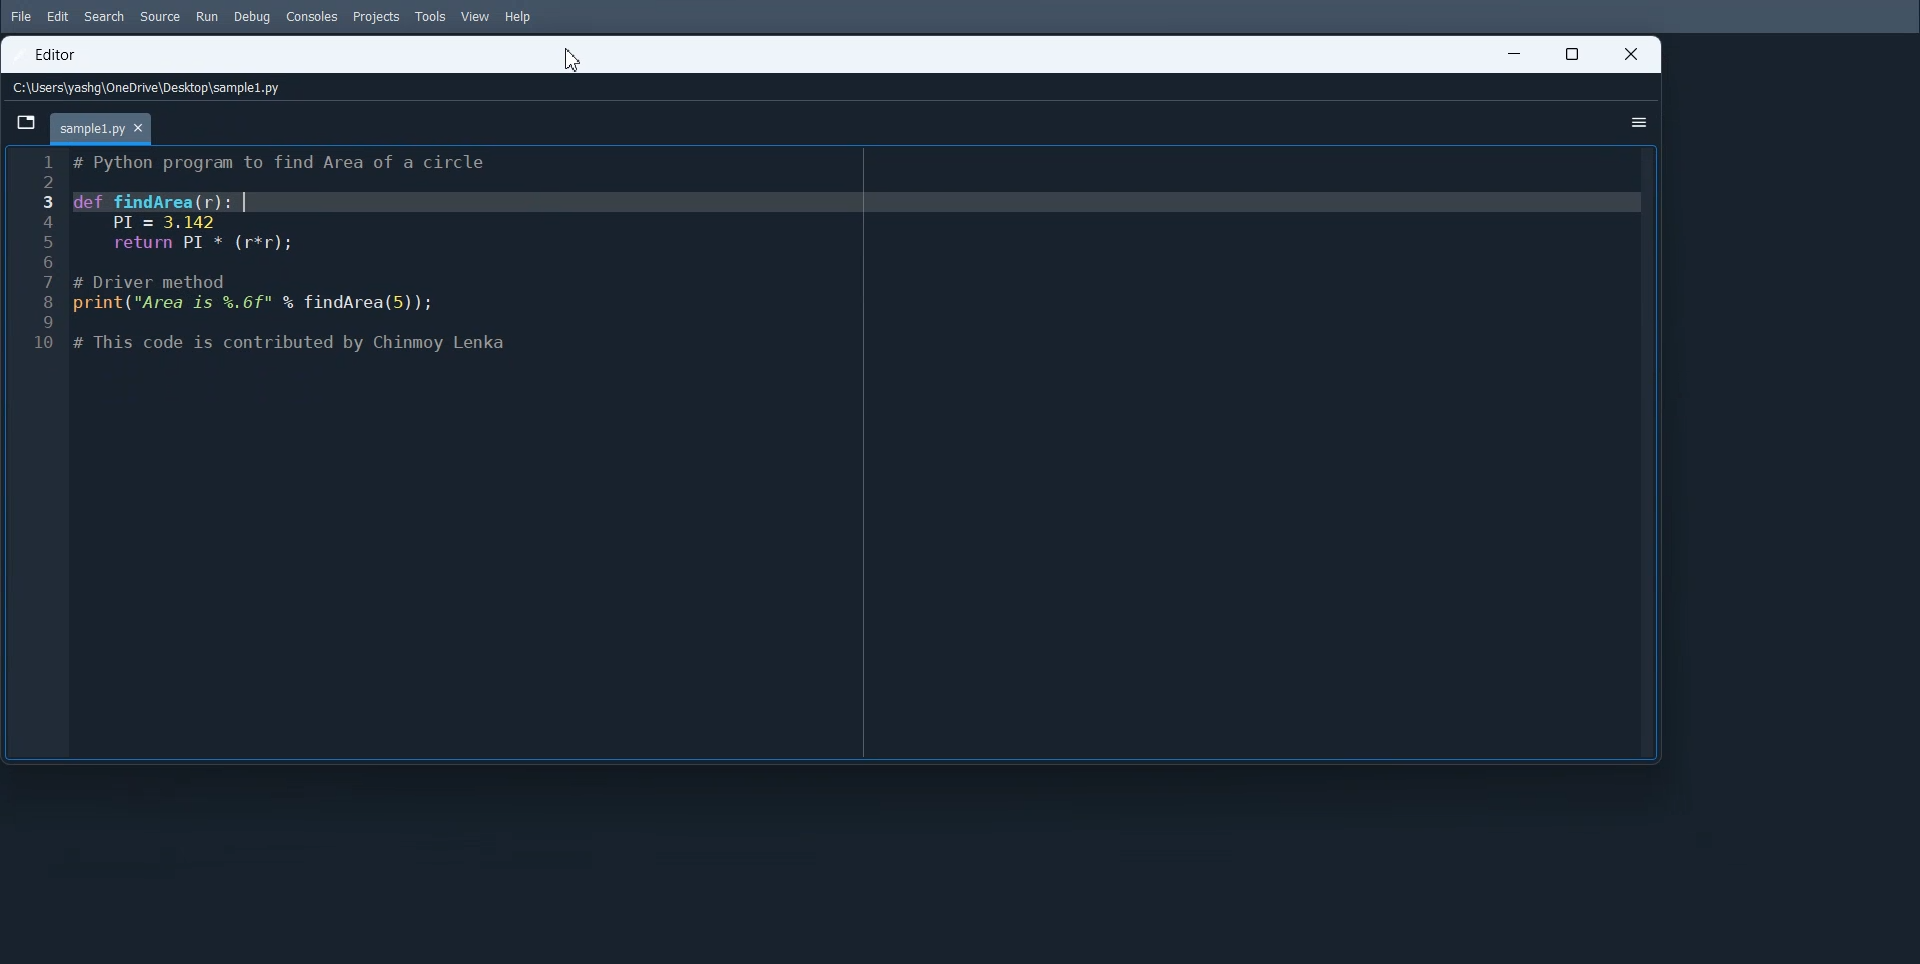 Image resolution: width=1920 pixels, height=964 pixels. I want to click on Line number, so click(34, 453).